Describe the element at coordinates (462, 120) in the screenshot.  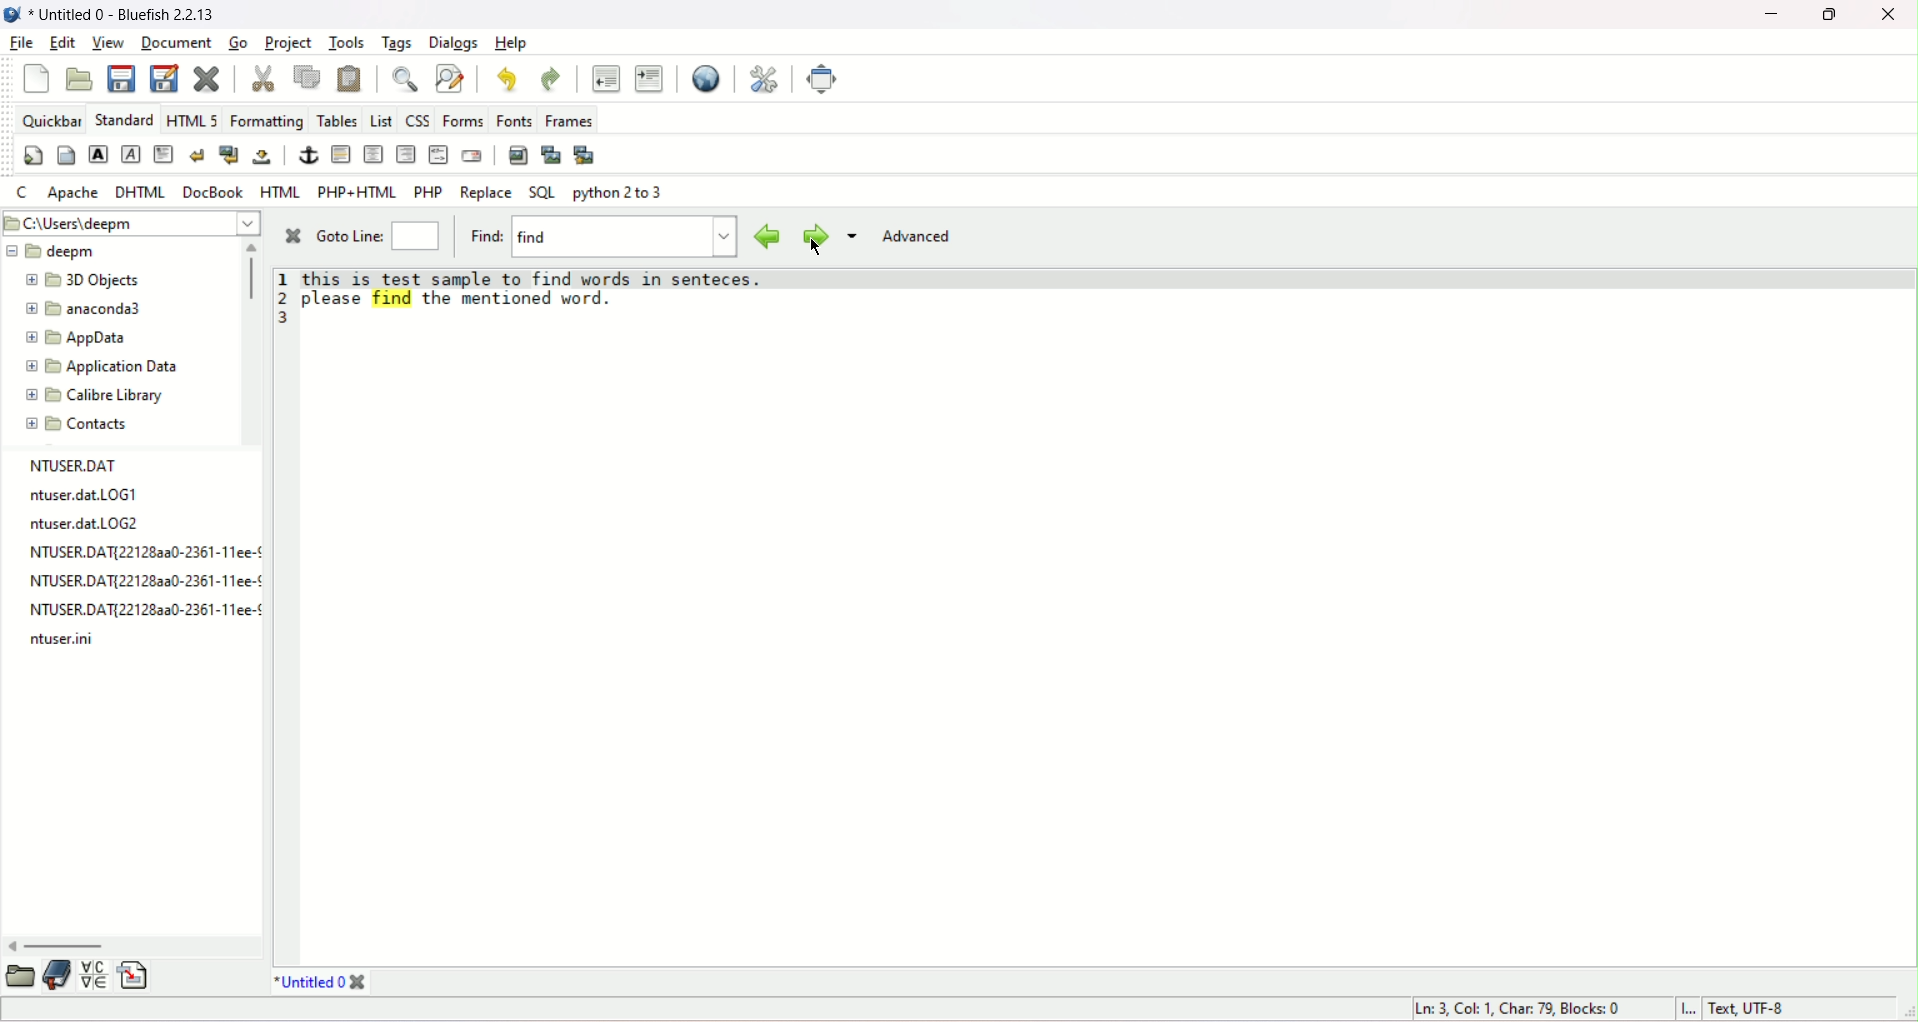
I see `forms` at that location.